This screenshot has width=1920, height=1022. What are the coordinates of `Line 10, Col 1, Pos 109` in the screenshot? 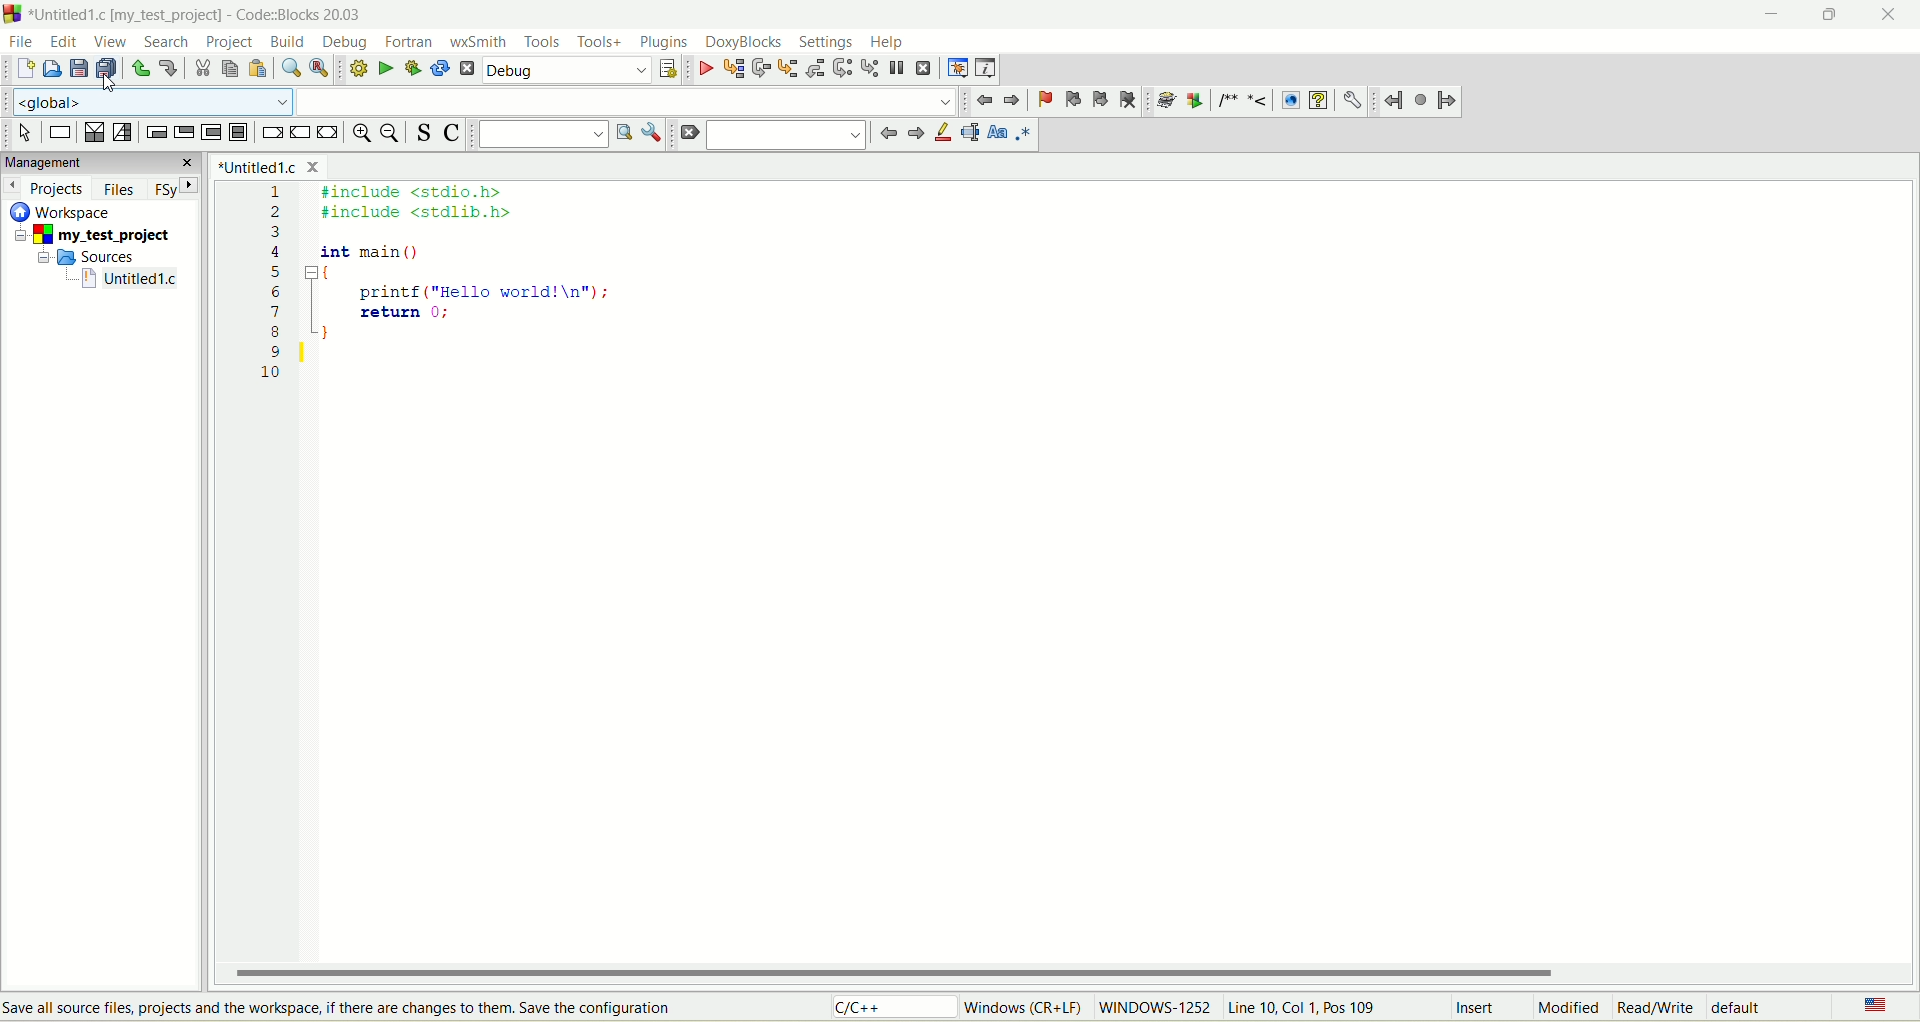 It's located at (1307, 1007).